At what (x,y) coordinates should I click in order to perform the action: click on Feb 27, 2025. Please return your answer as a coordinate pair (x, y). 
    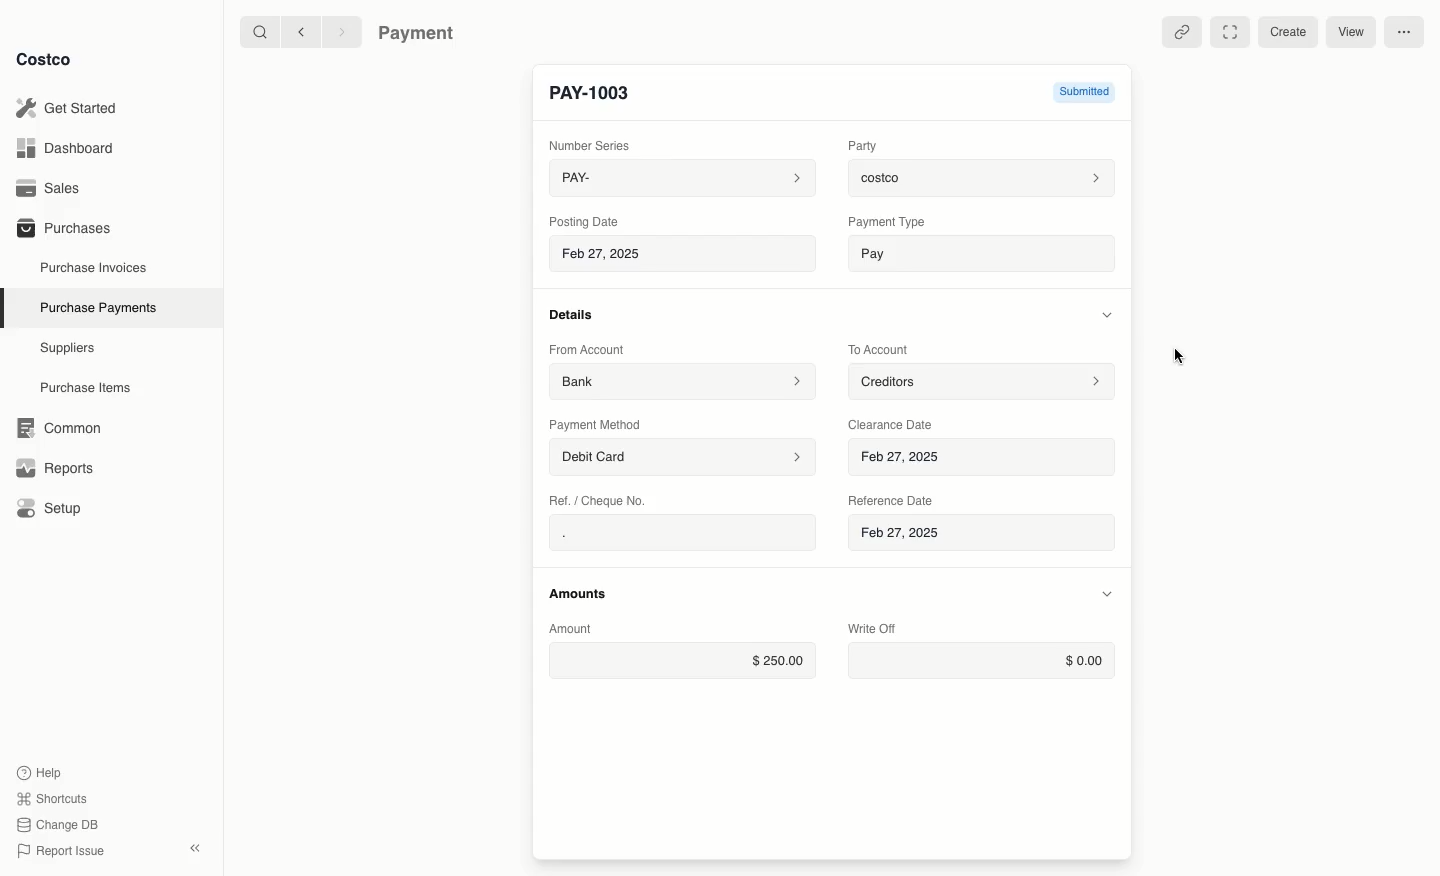
    Looking at the image, I should click on (974, 538).